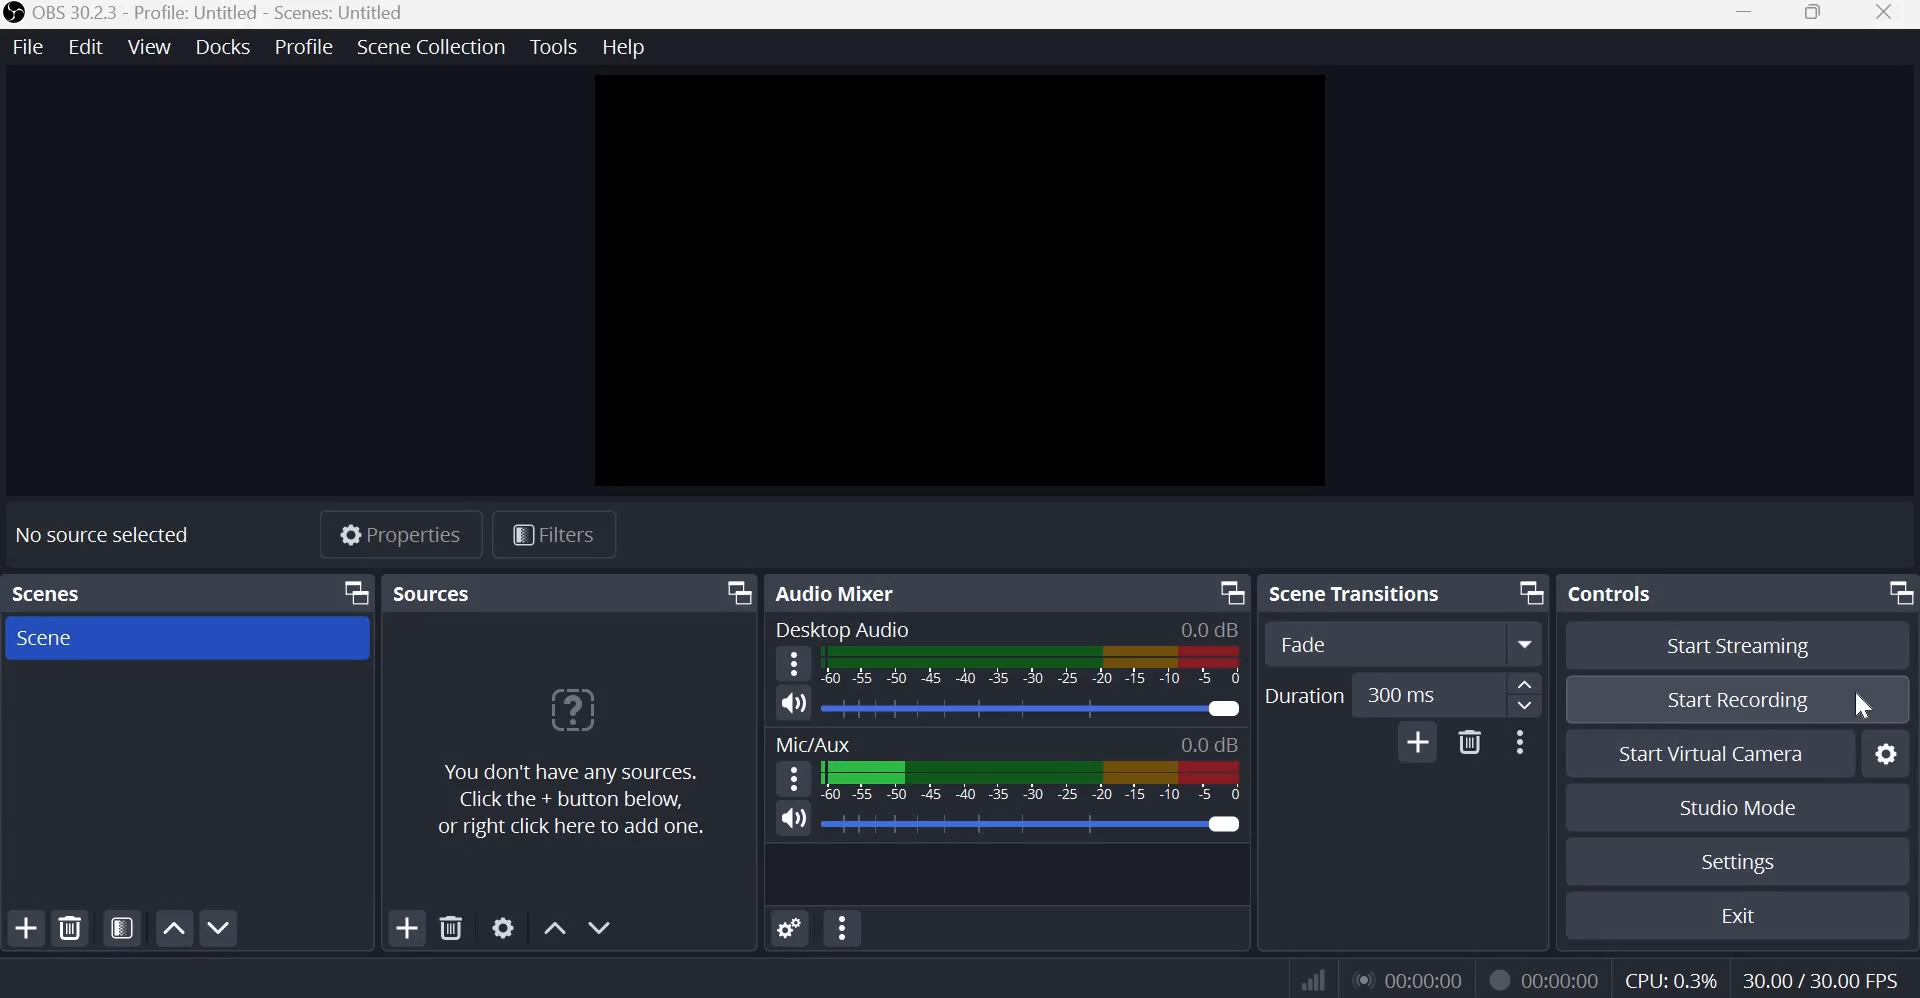  Describe the element at coordinates (65, 593) in the screenshot. I see `Scenes` at that location.